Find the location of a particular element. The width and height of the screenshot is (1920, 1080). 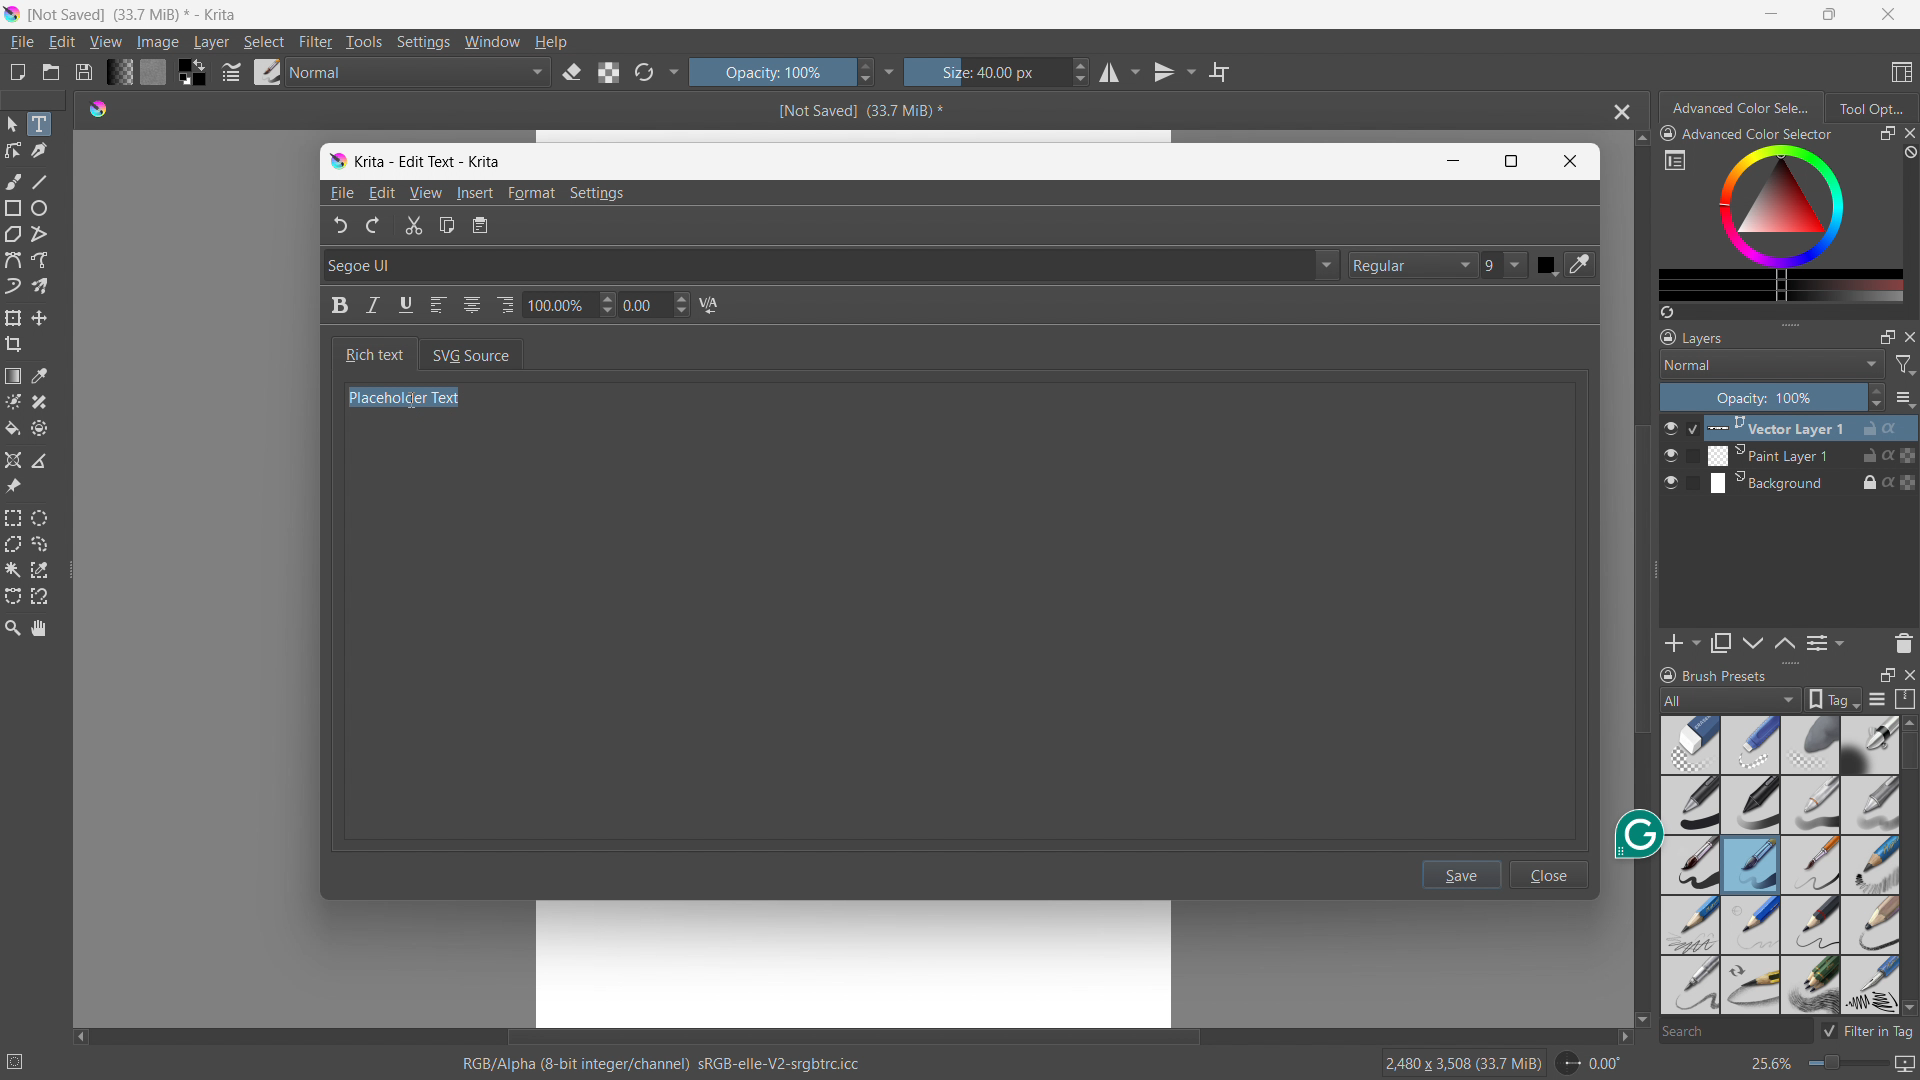

multi pencil  is located at coordinates (1812, 986).